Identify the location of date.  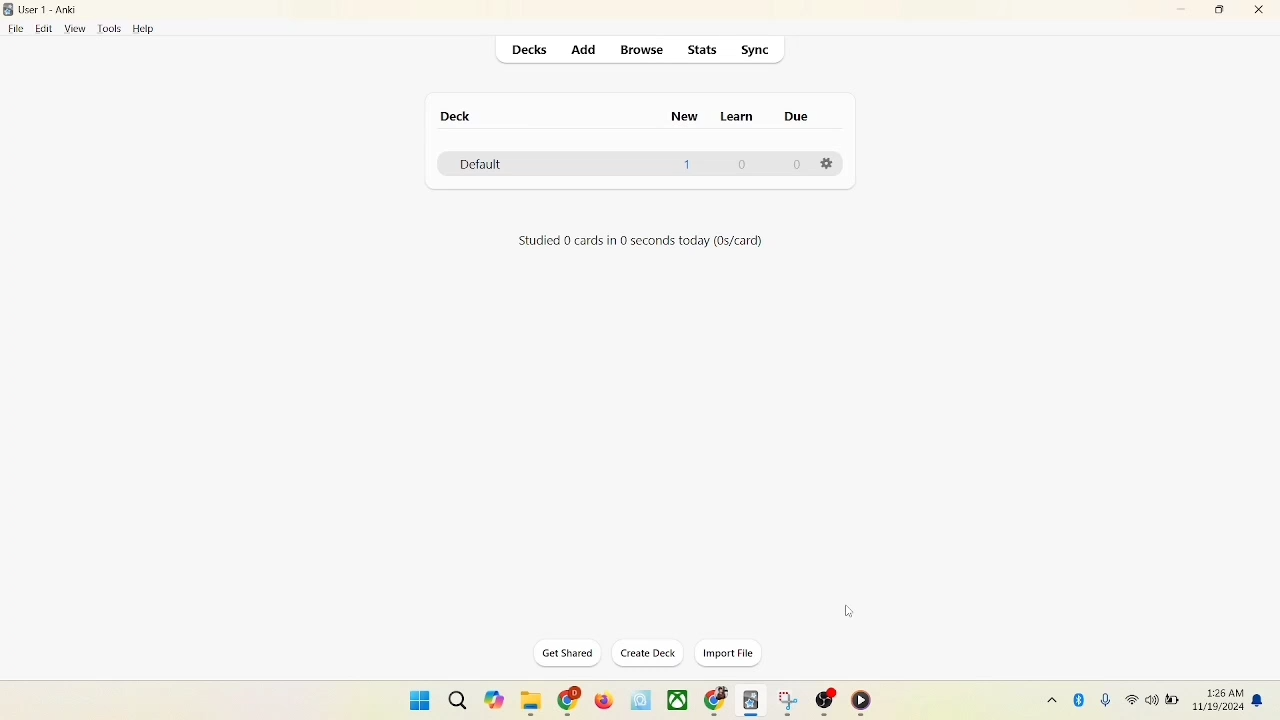
(1220, 708).